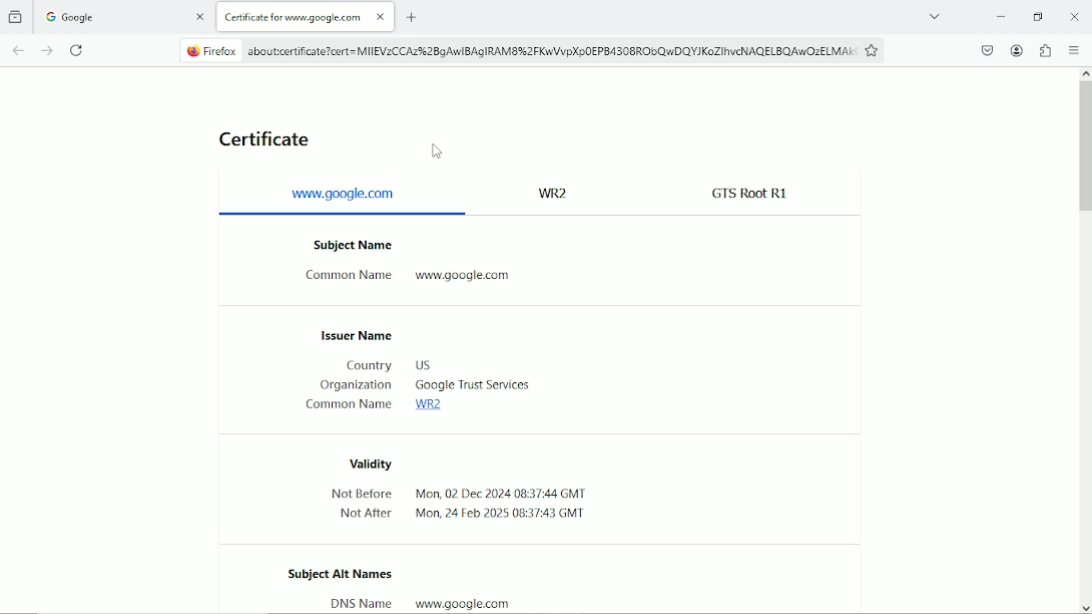 The image size is (1092, 614). Describe the element at coordinates (1074, 50) in the screenshot. I see `Open application menu` at that location.